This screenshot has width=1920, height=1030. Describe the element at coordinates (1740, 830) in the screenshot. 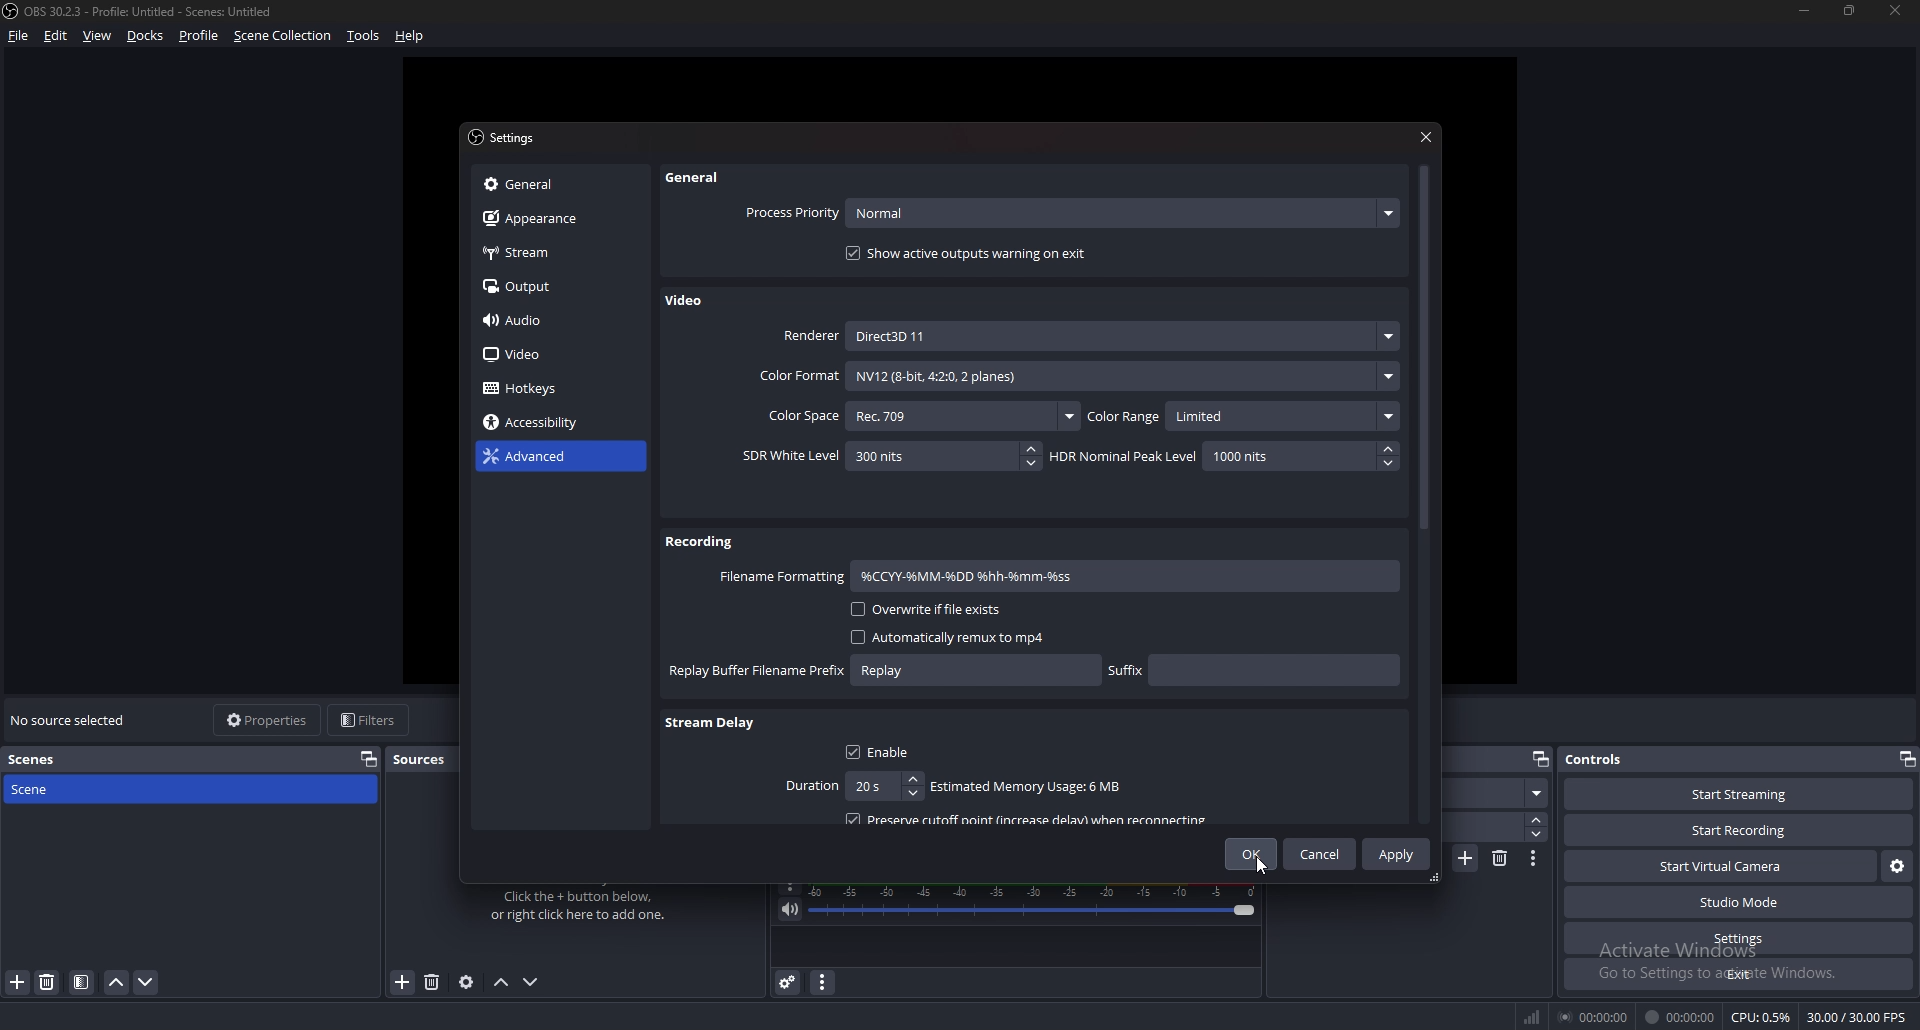

I see `start recording` at that location.